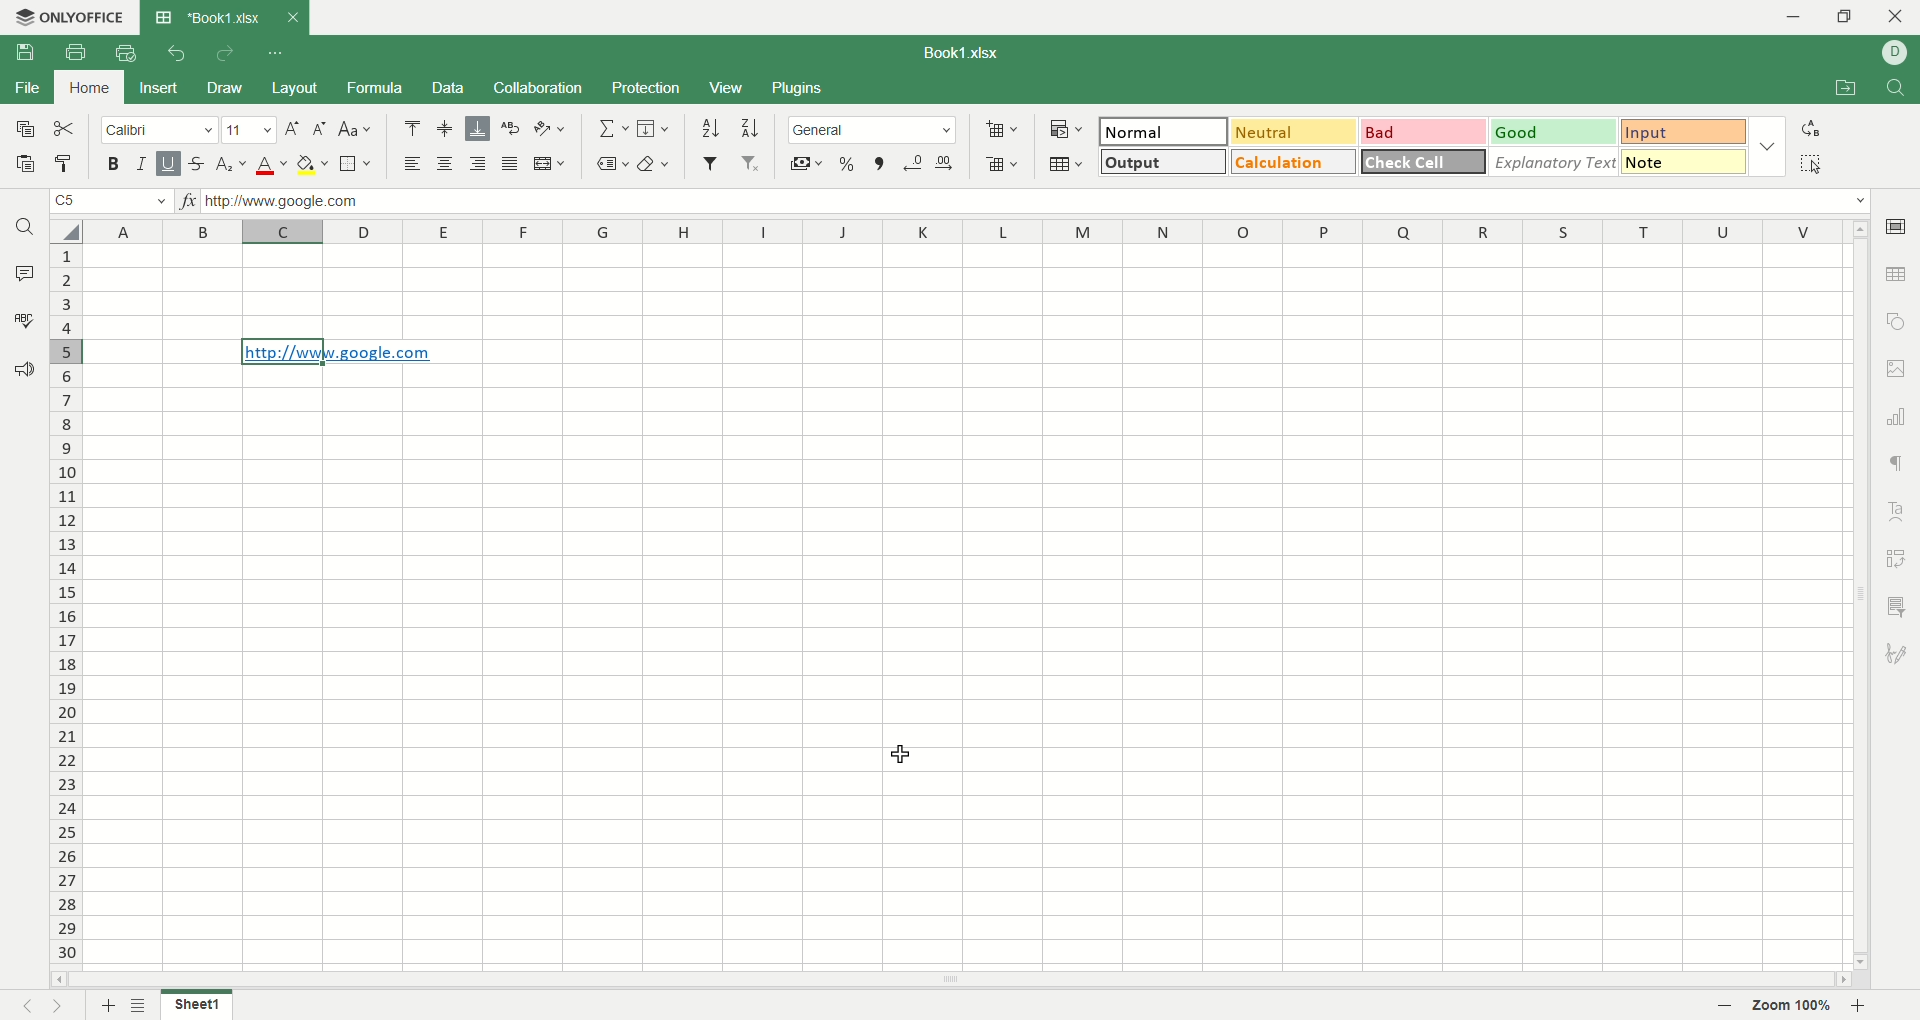 Image resolution: width=1920 pixels, height=1020 pixels. I want to click on remove filter, so click(752, 165).